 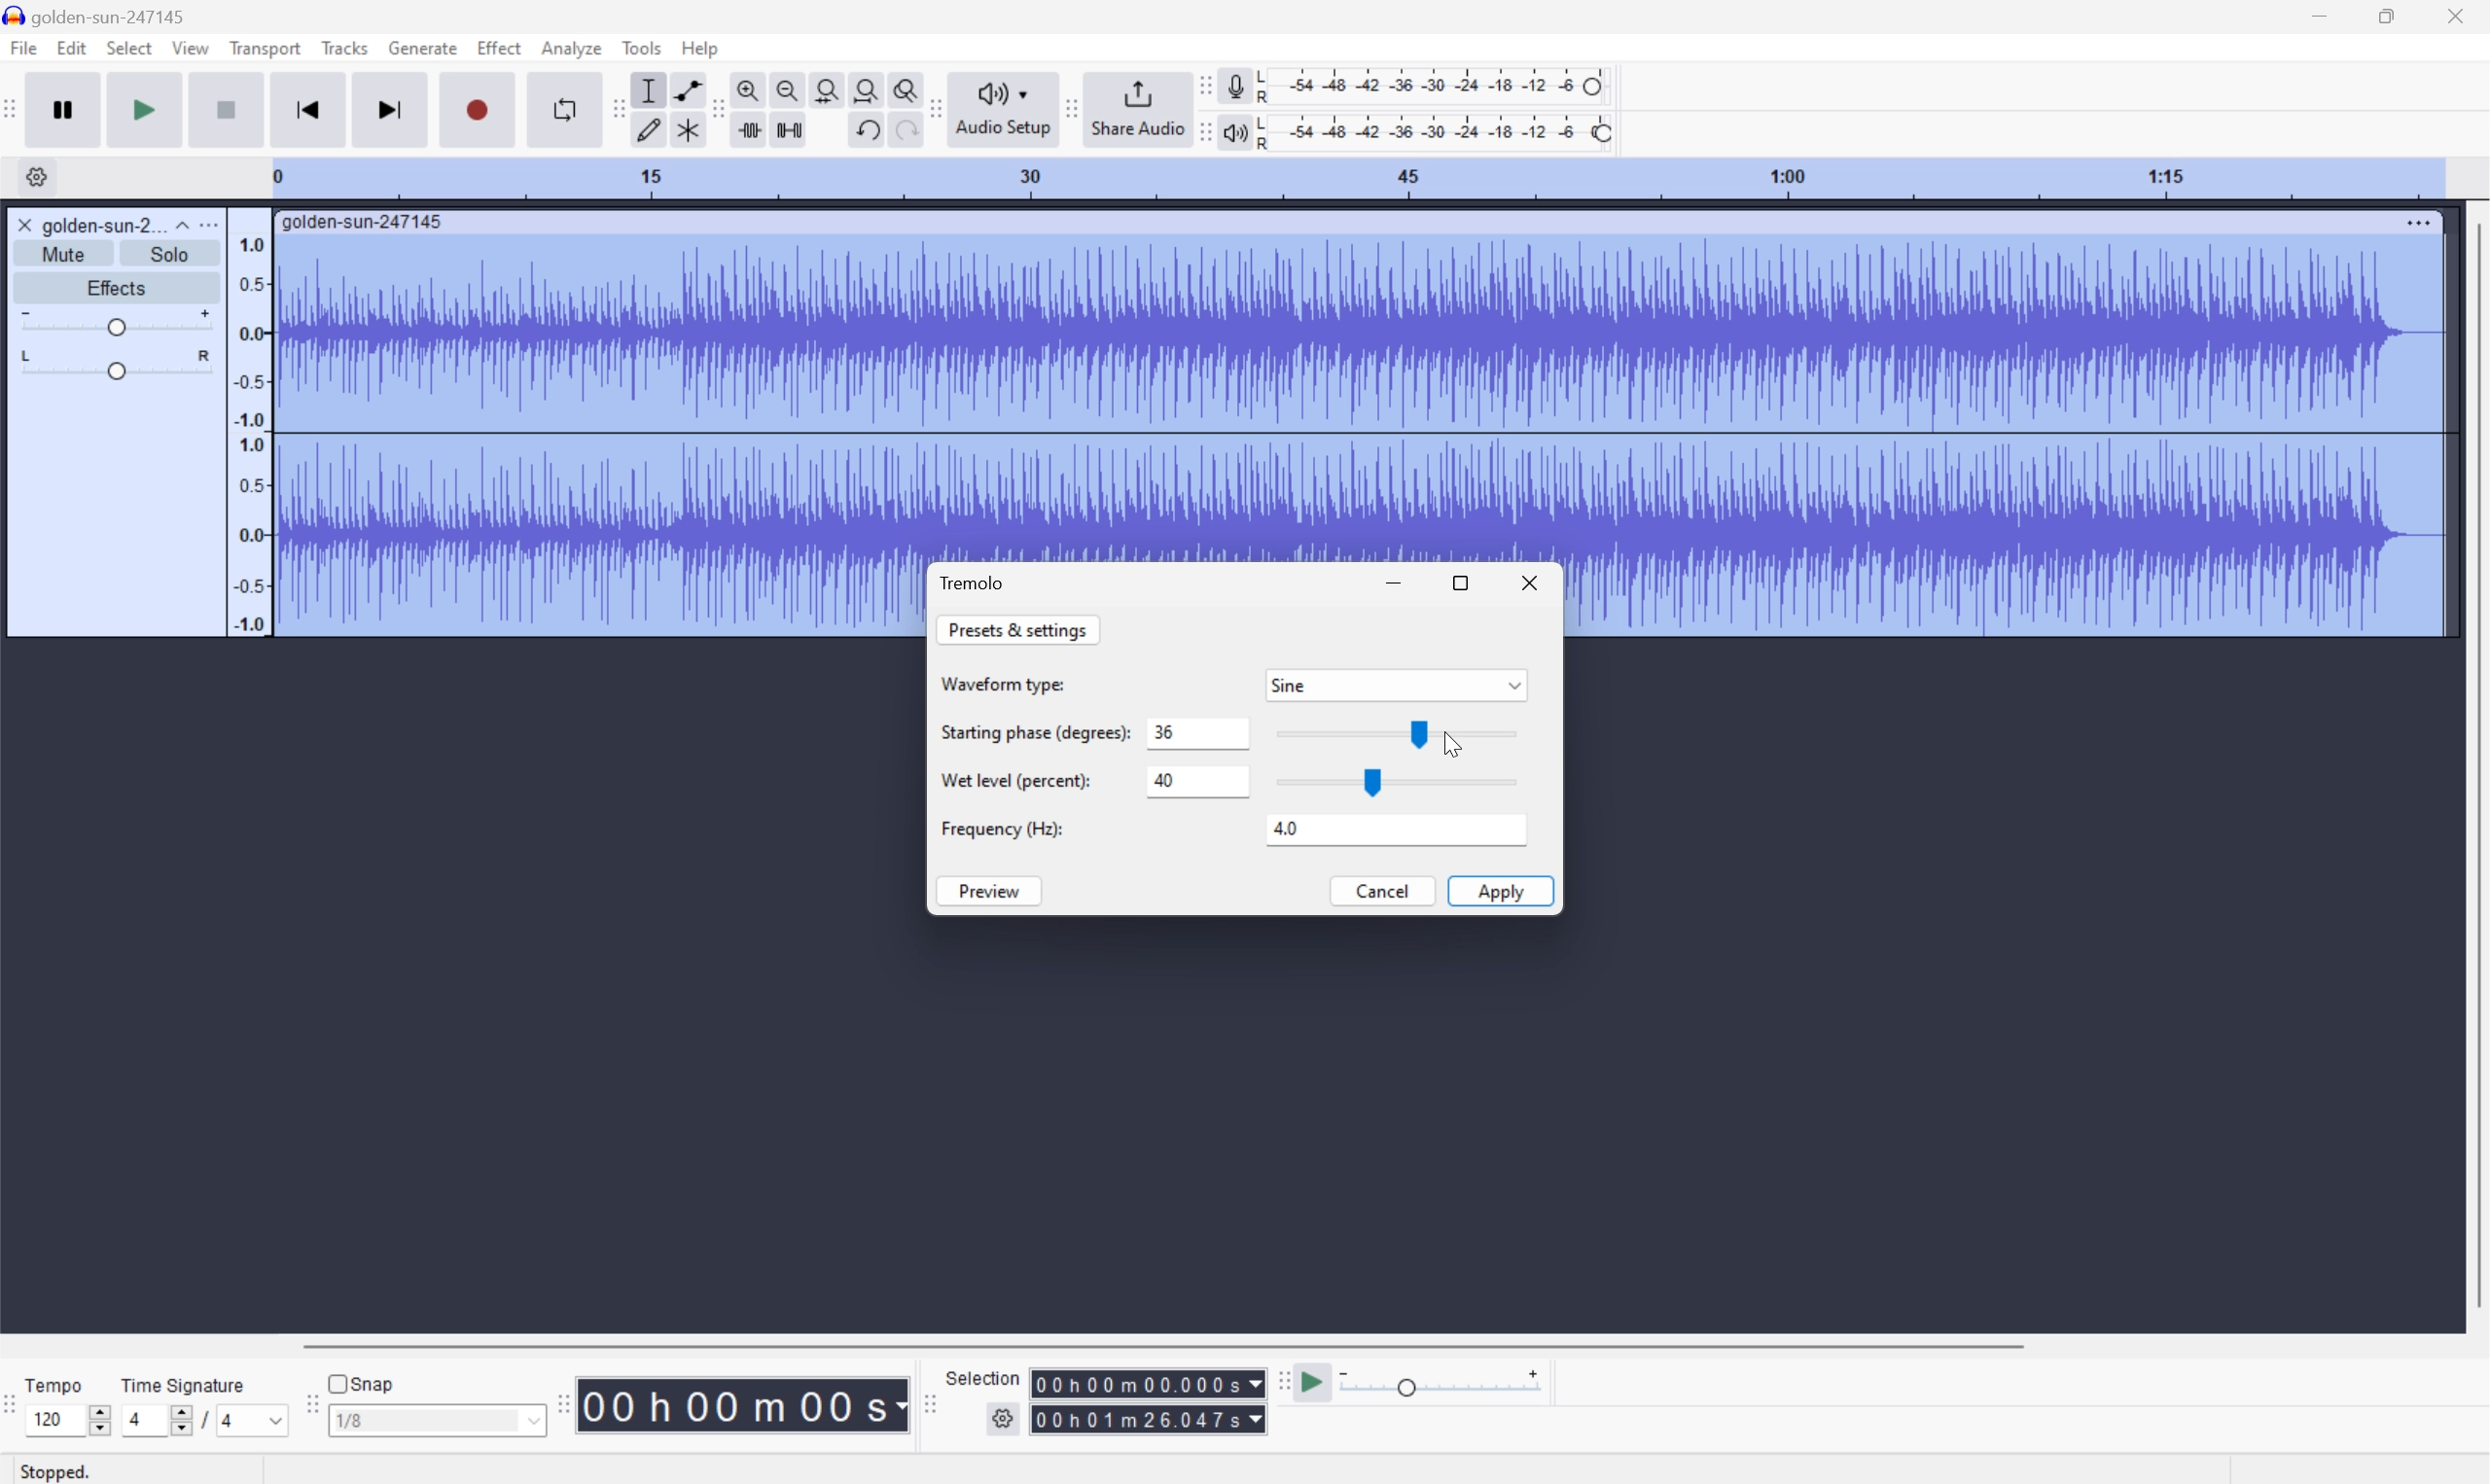 I want to click on Settings, so click(x=1002, y=1421).